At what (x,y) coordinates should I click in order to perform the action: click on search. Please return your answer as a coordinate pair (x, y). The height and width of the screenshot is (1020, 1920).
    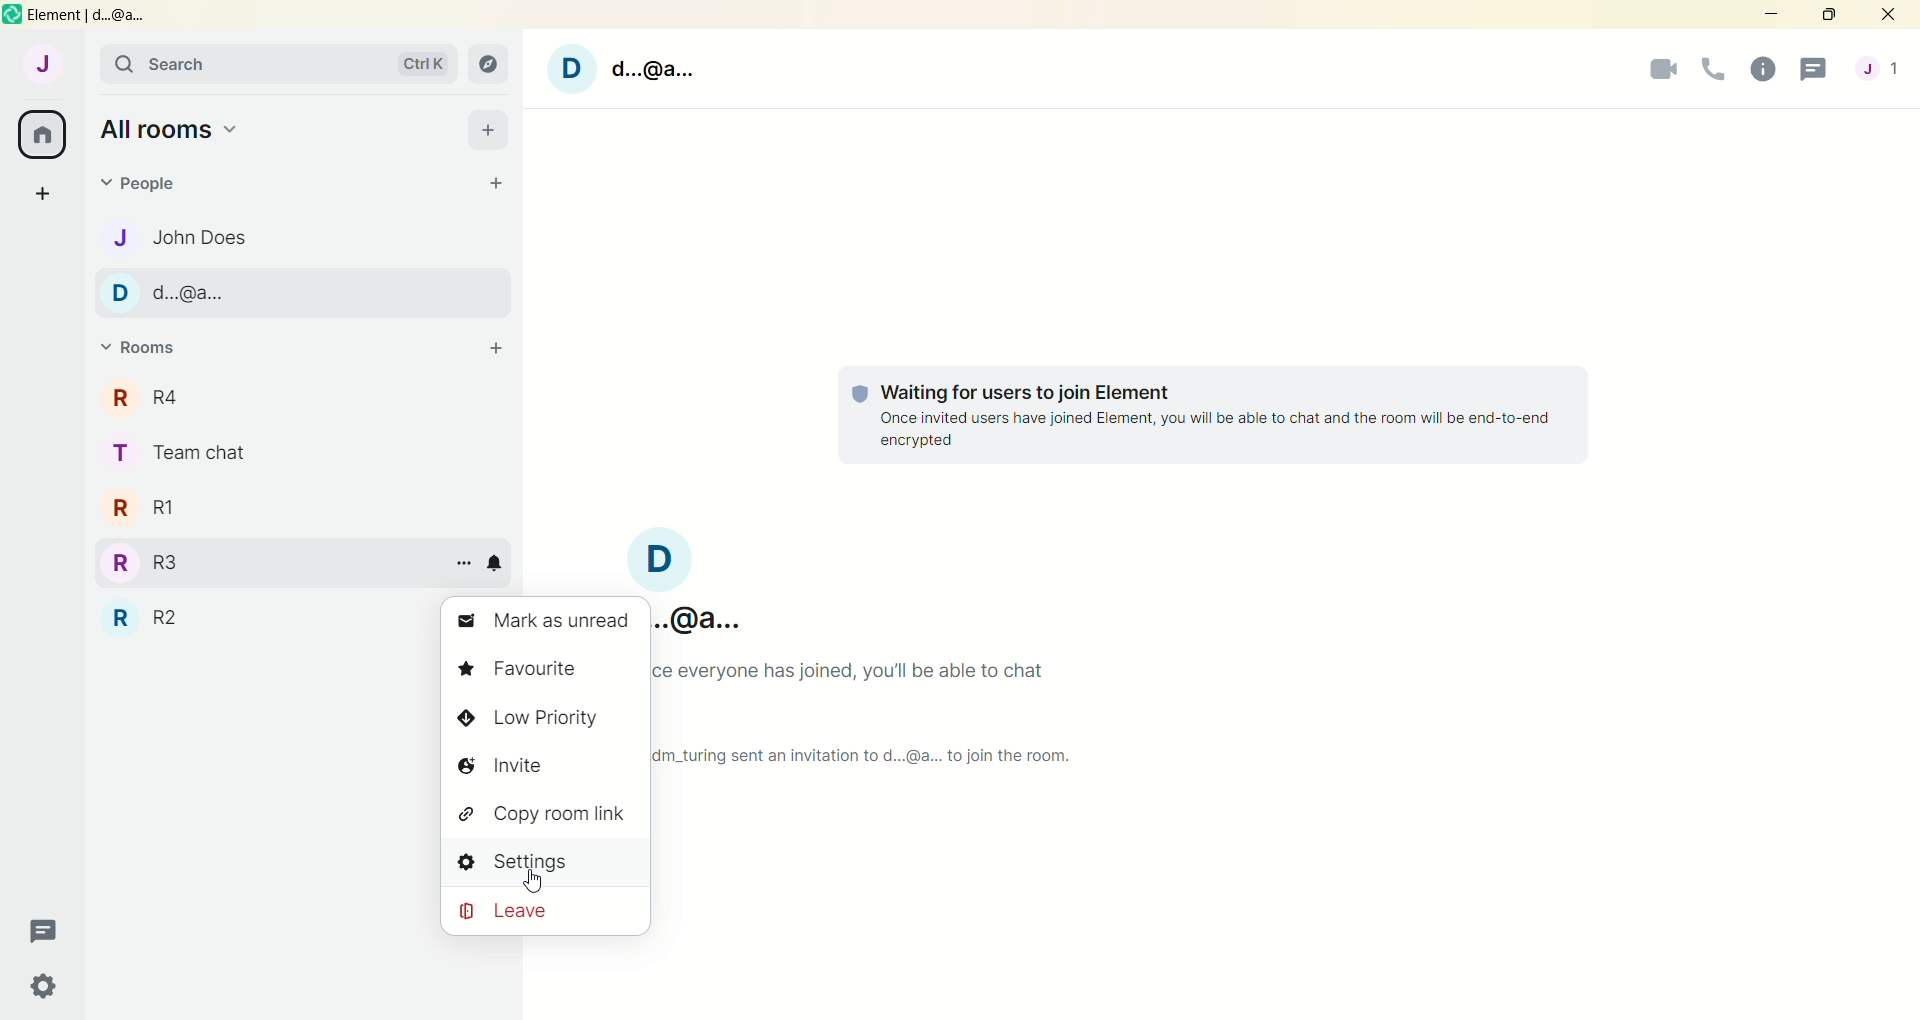
    Looking at the image, I should click on (278, 65).